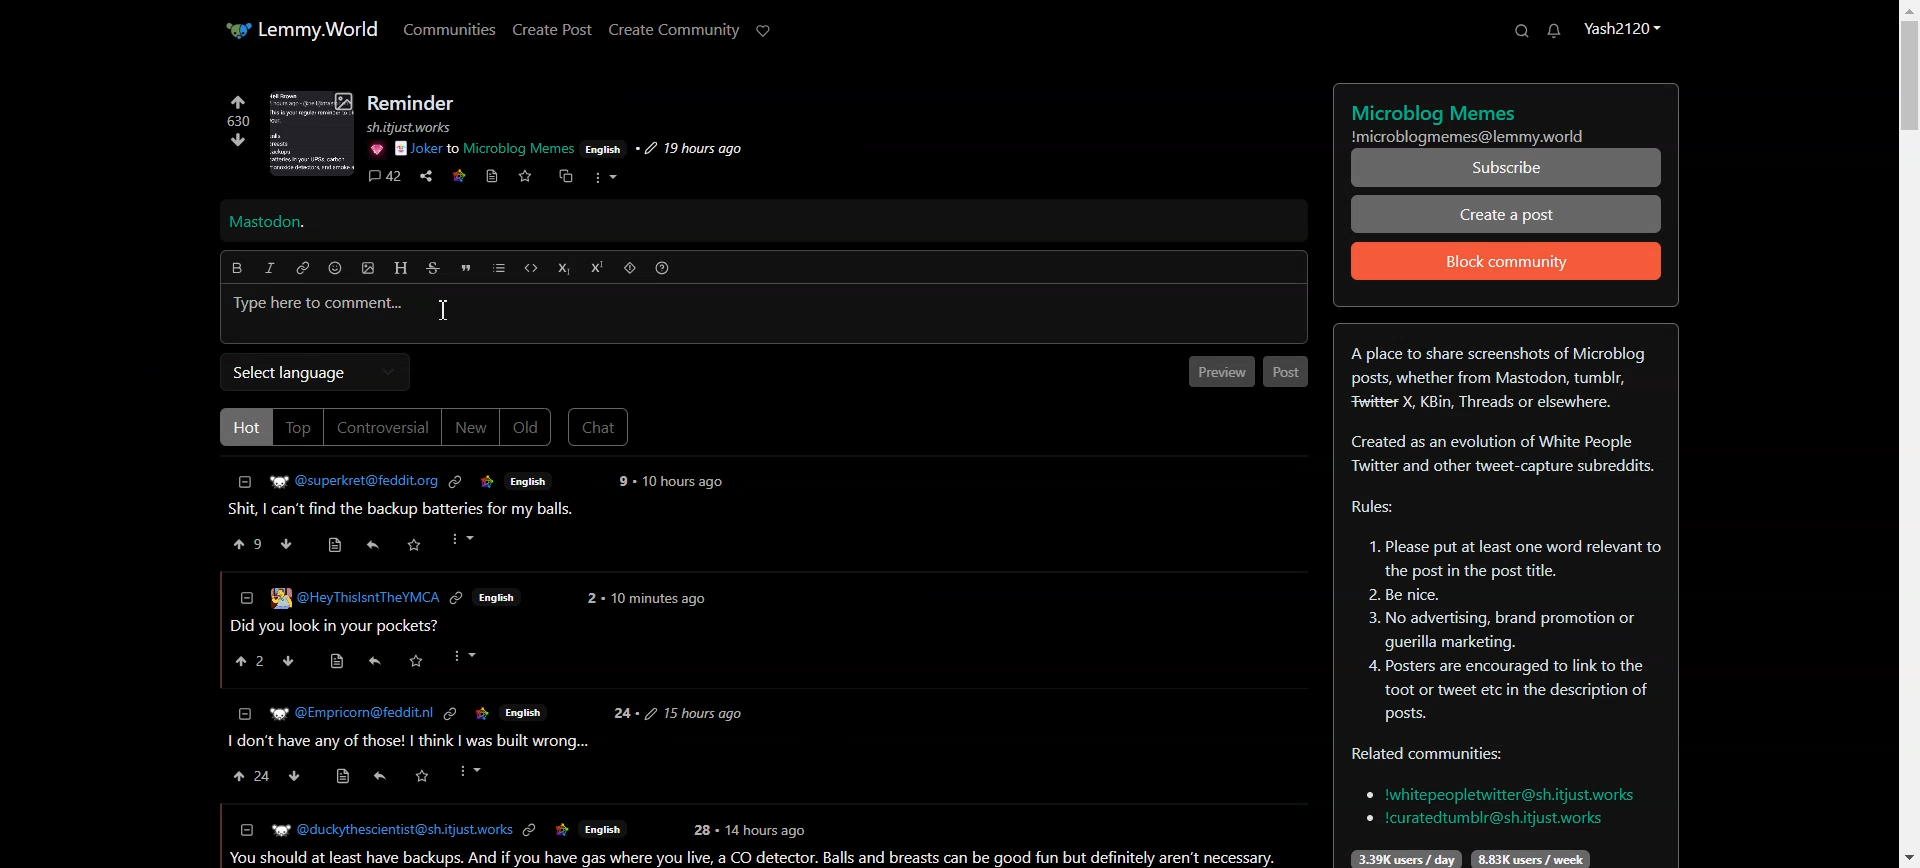  I want to click on Typing comment, so click(764, 315).